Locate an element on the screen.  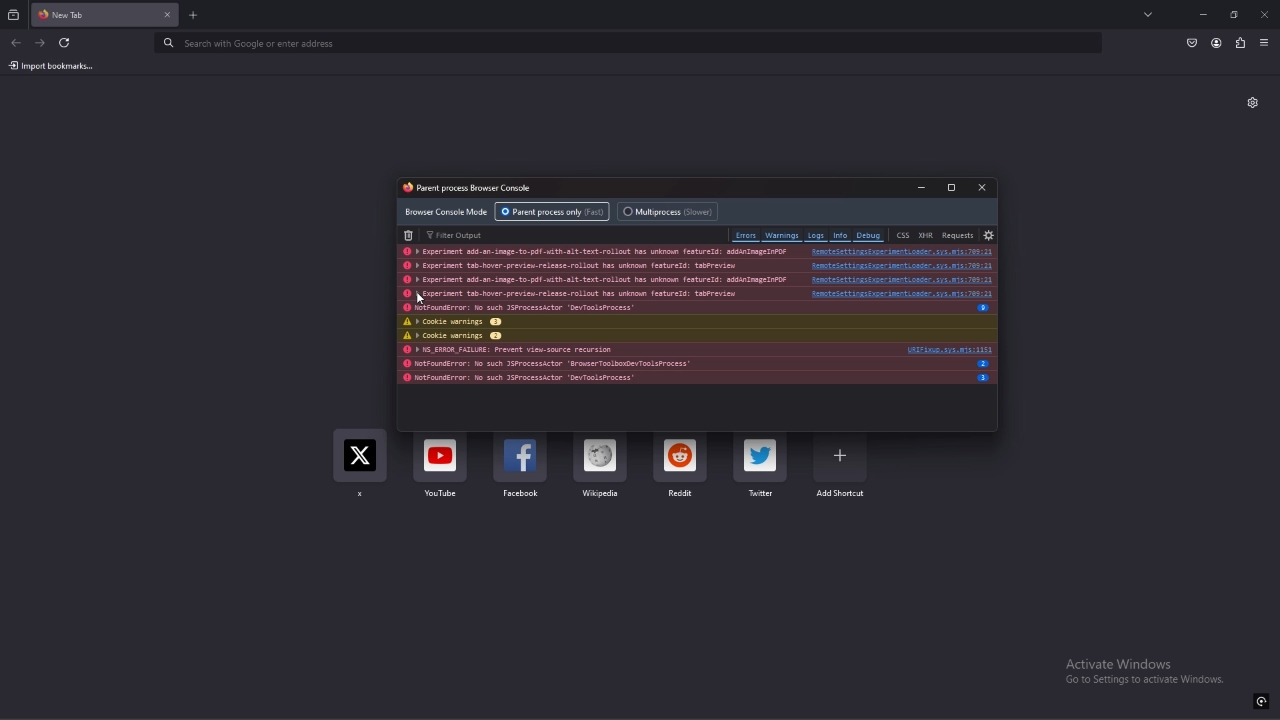
browser console mode is located at coordinates (446, 211).